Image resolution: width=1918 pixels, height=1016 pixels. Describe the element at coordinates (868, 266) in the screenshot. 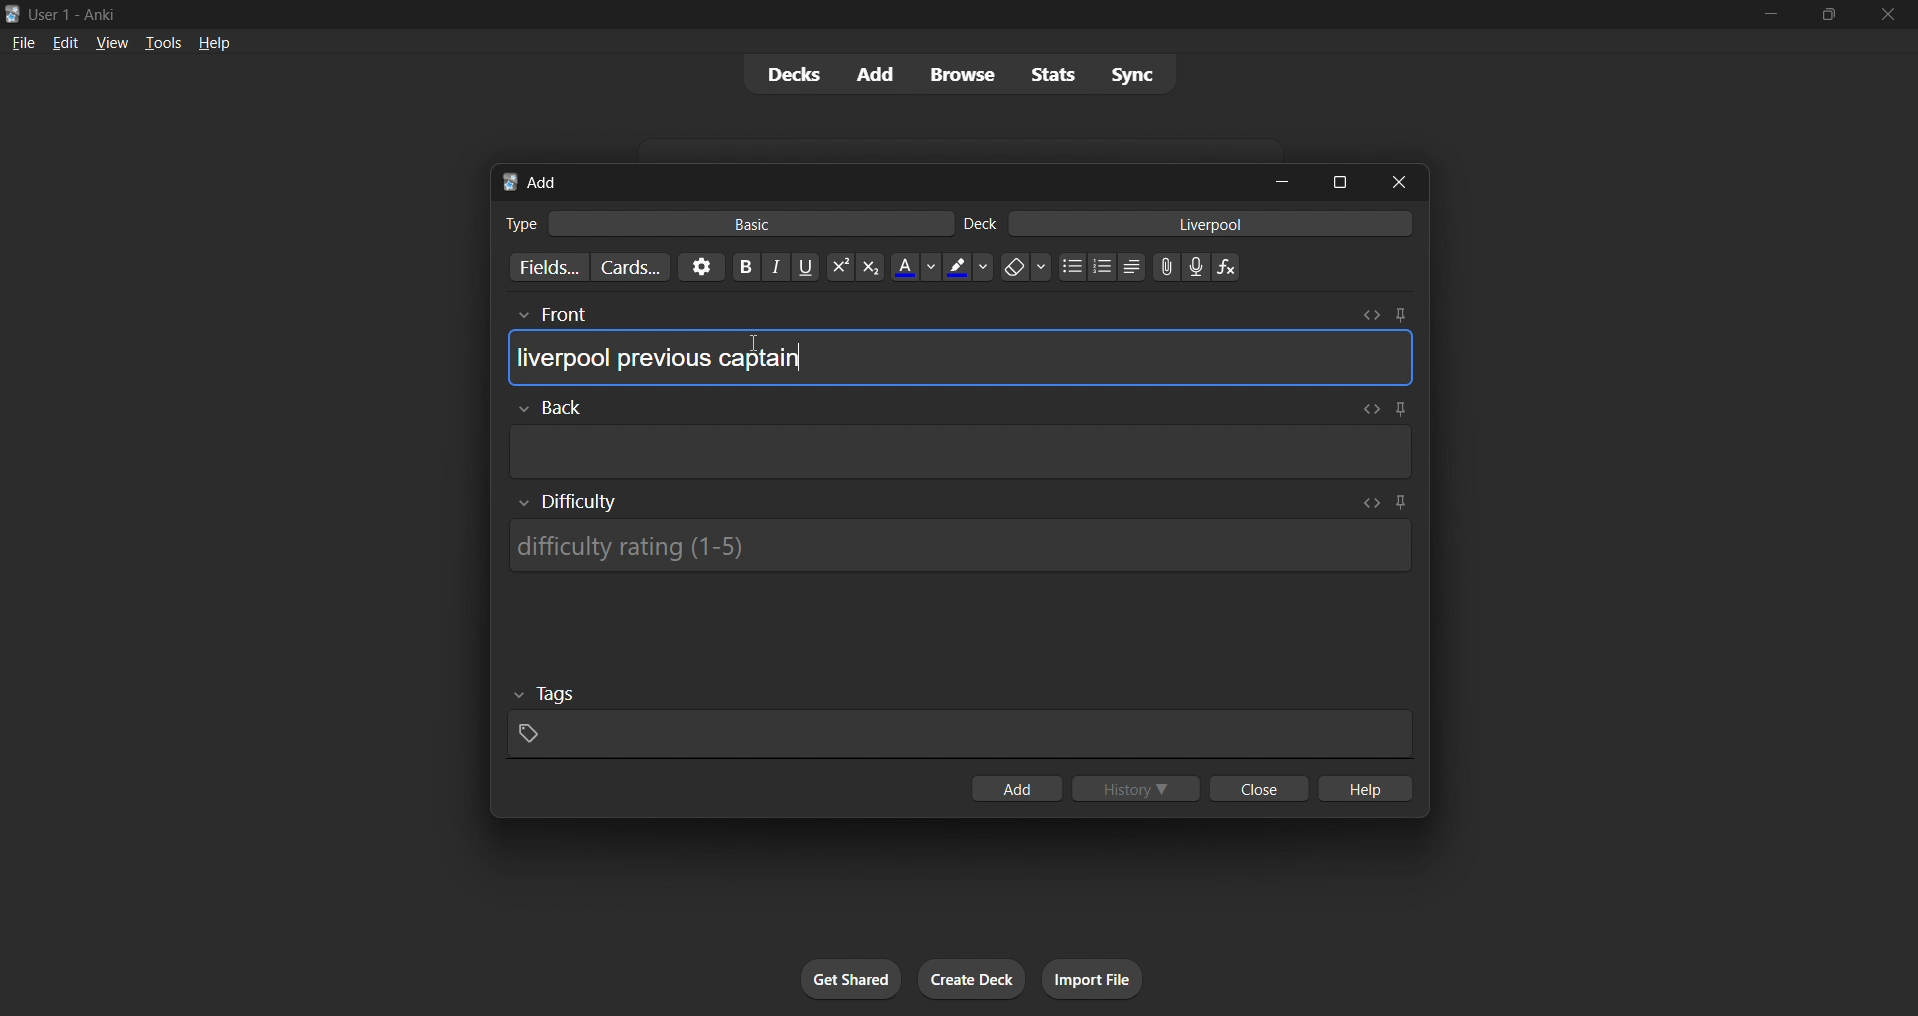

I see `subscript` at that location.